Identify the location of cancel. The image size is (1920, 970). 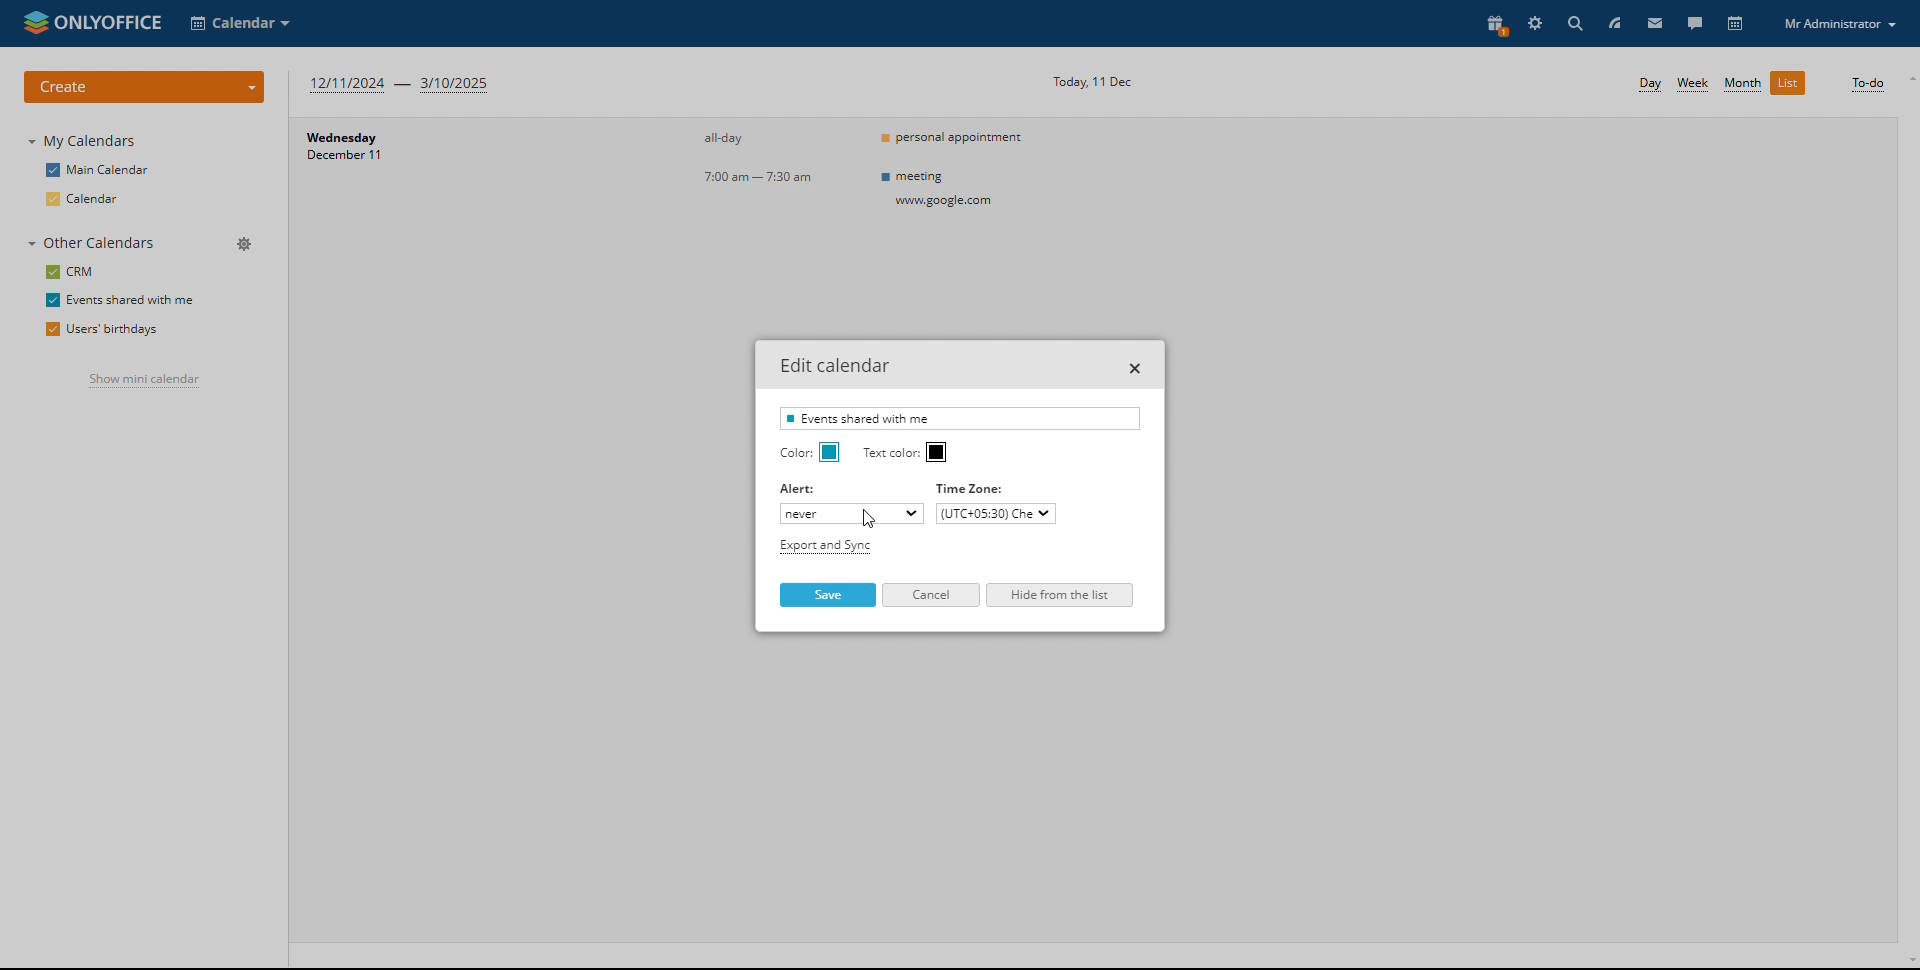
(931, 595).